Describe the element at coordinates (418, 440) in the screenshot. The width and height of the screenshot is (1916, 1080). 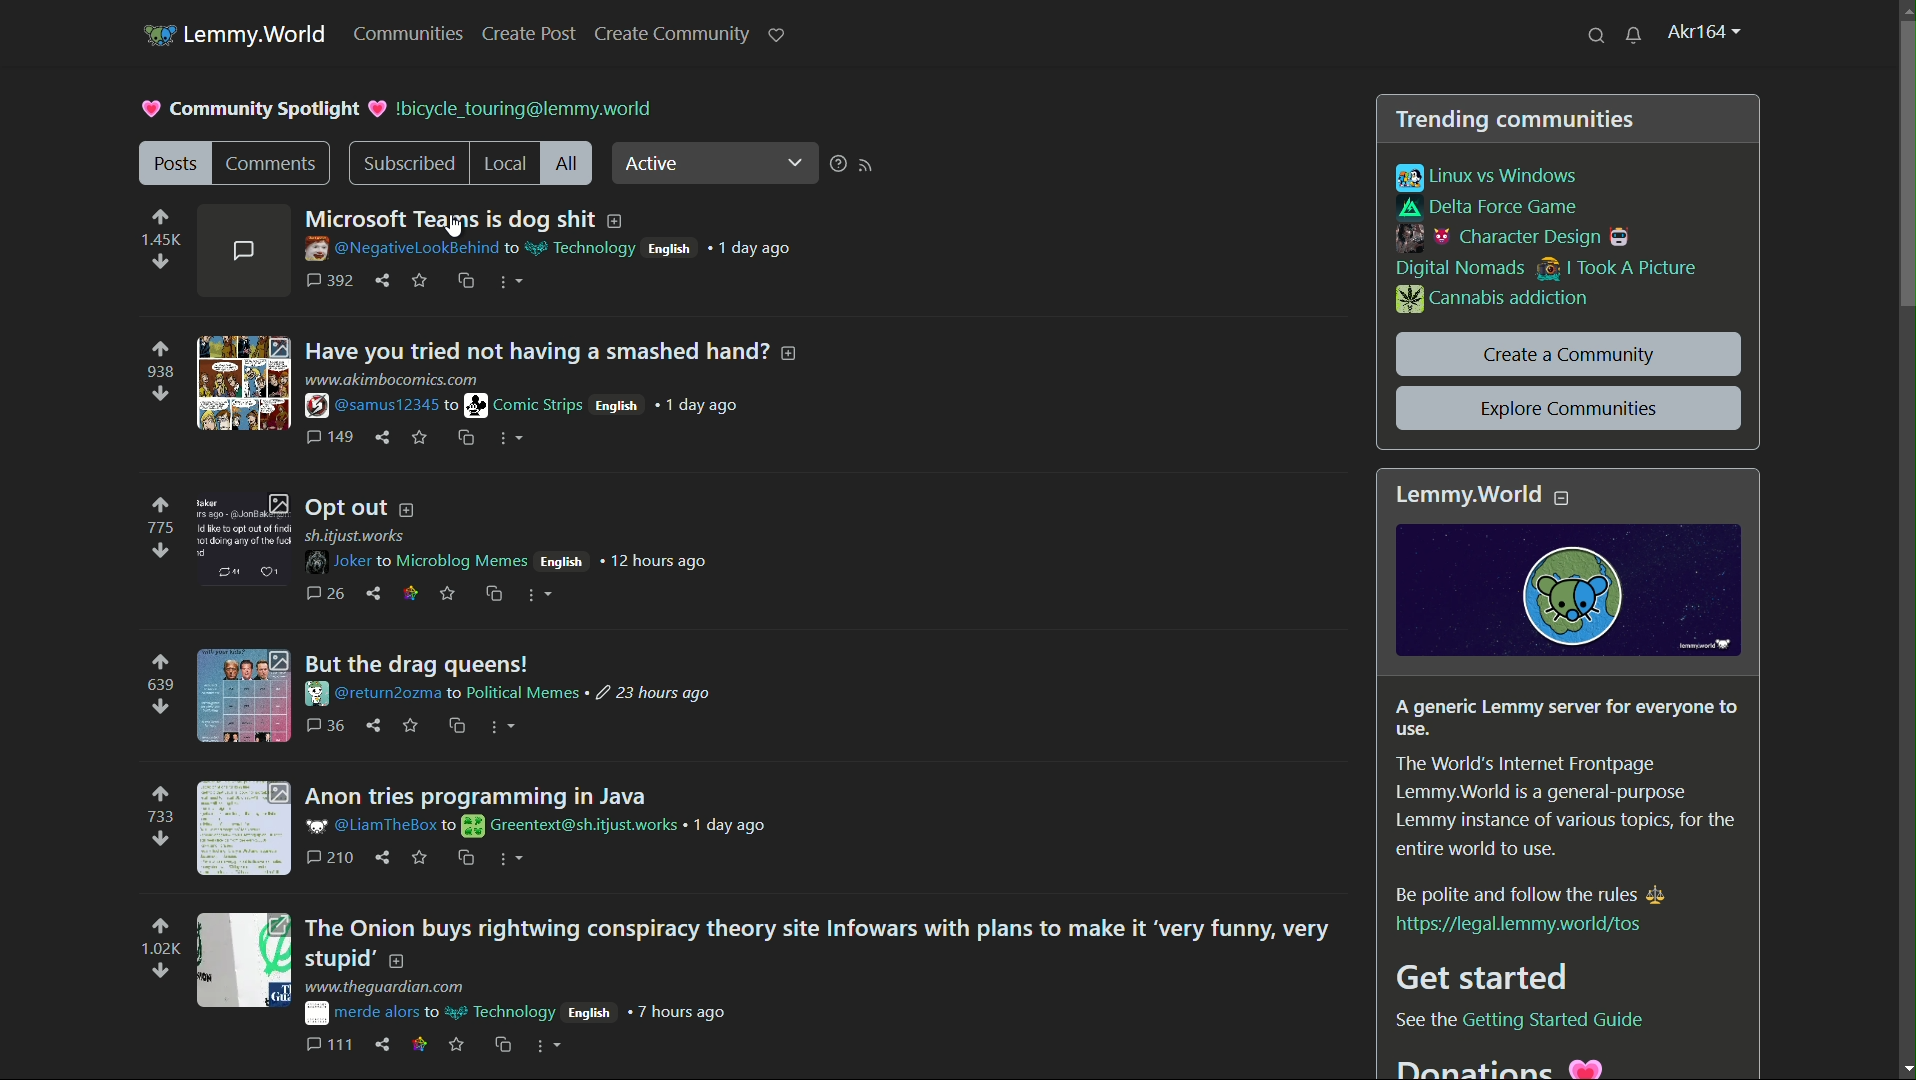
I see `save` at that location.